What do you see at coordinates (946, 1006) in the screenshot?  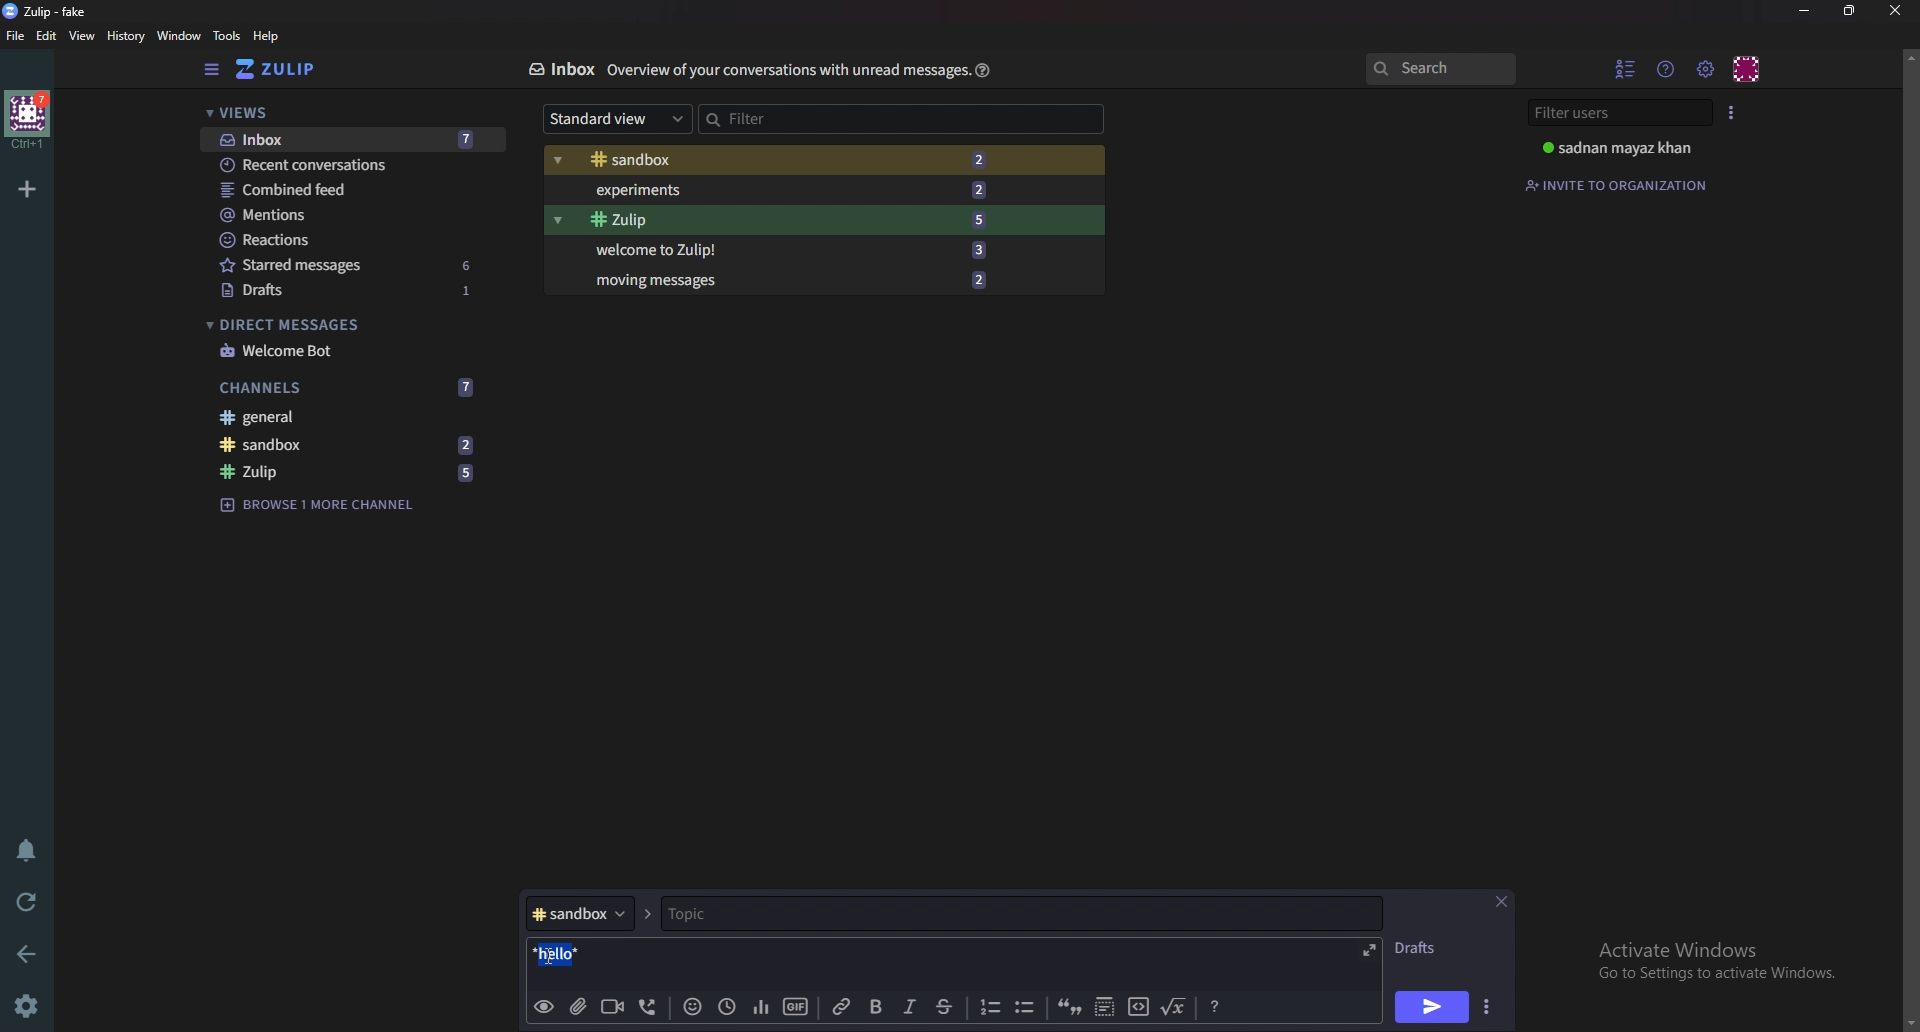 I see `Strike through` at bounding box center [946, 1006].